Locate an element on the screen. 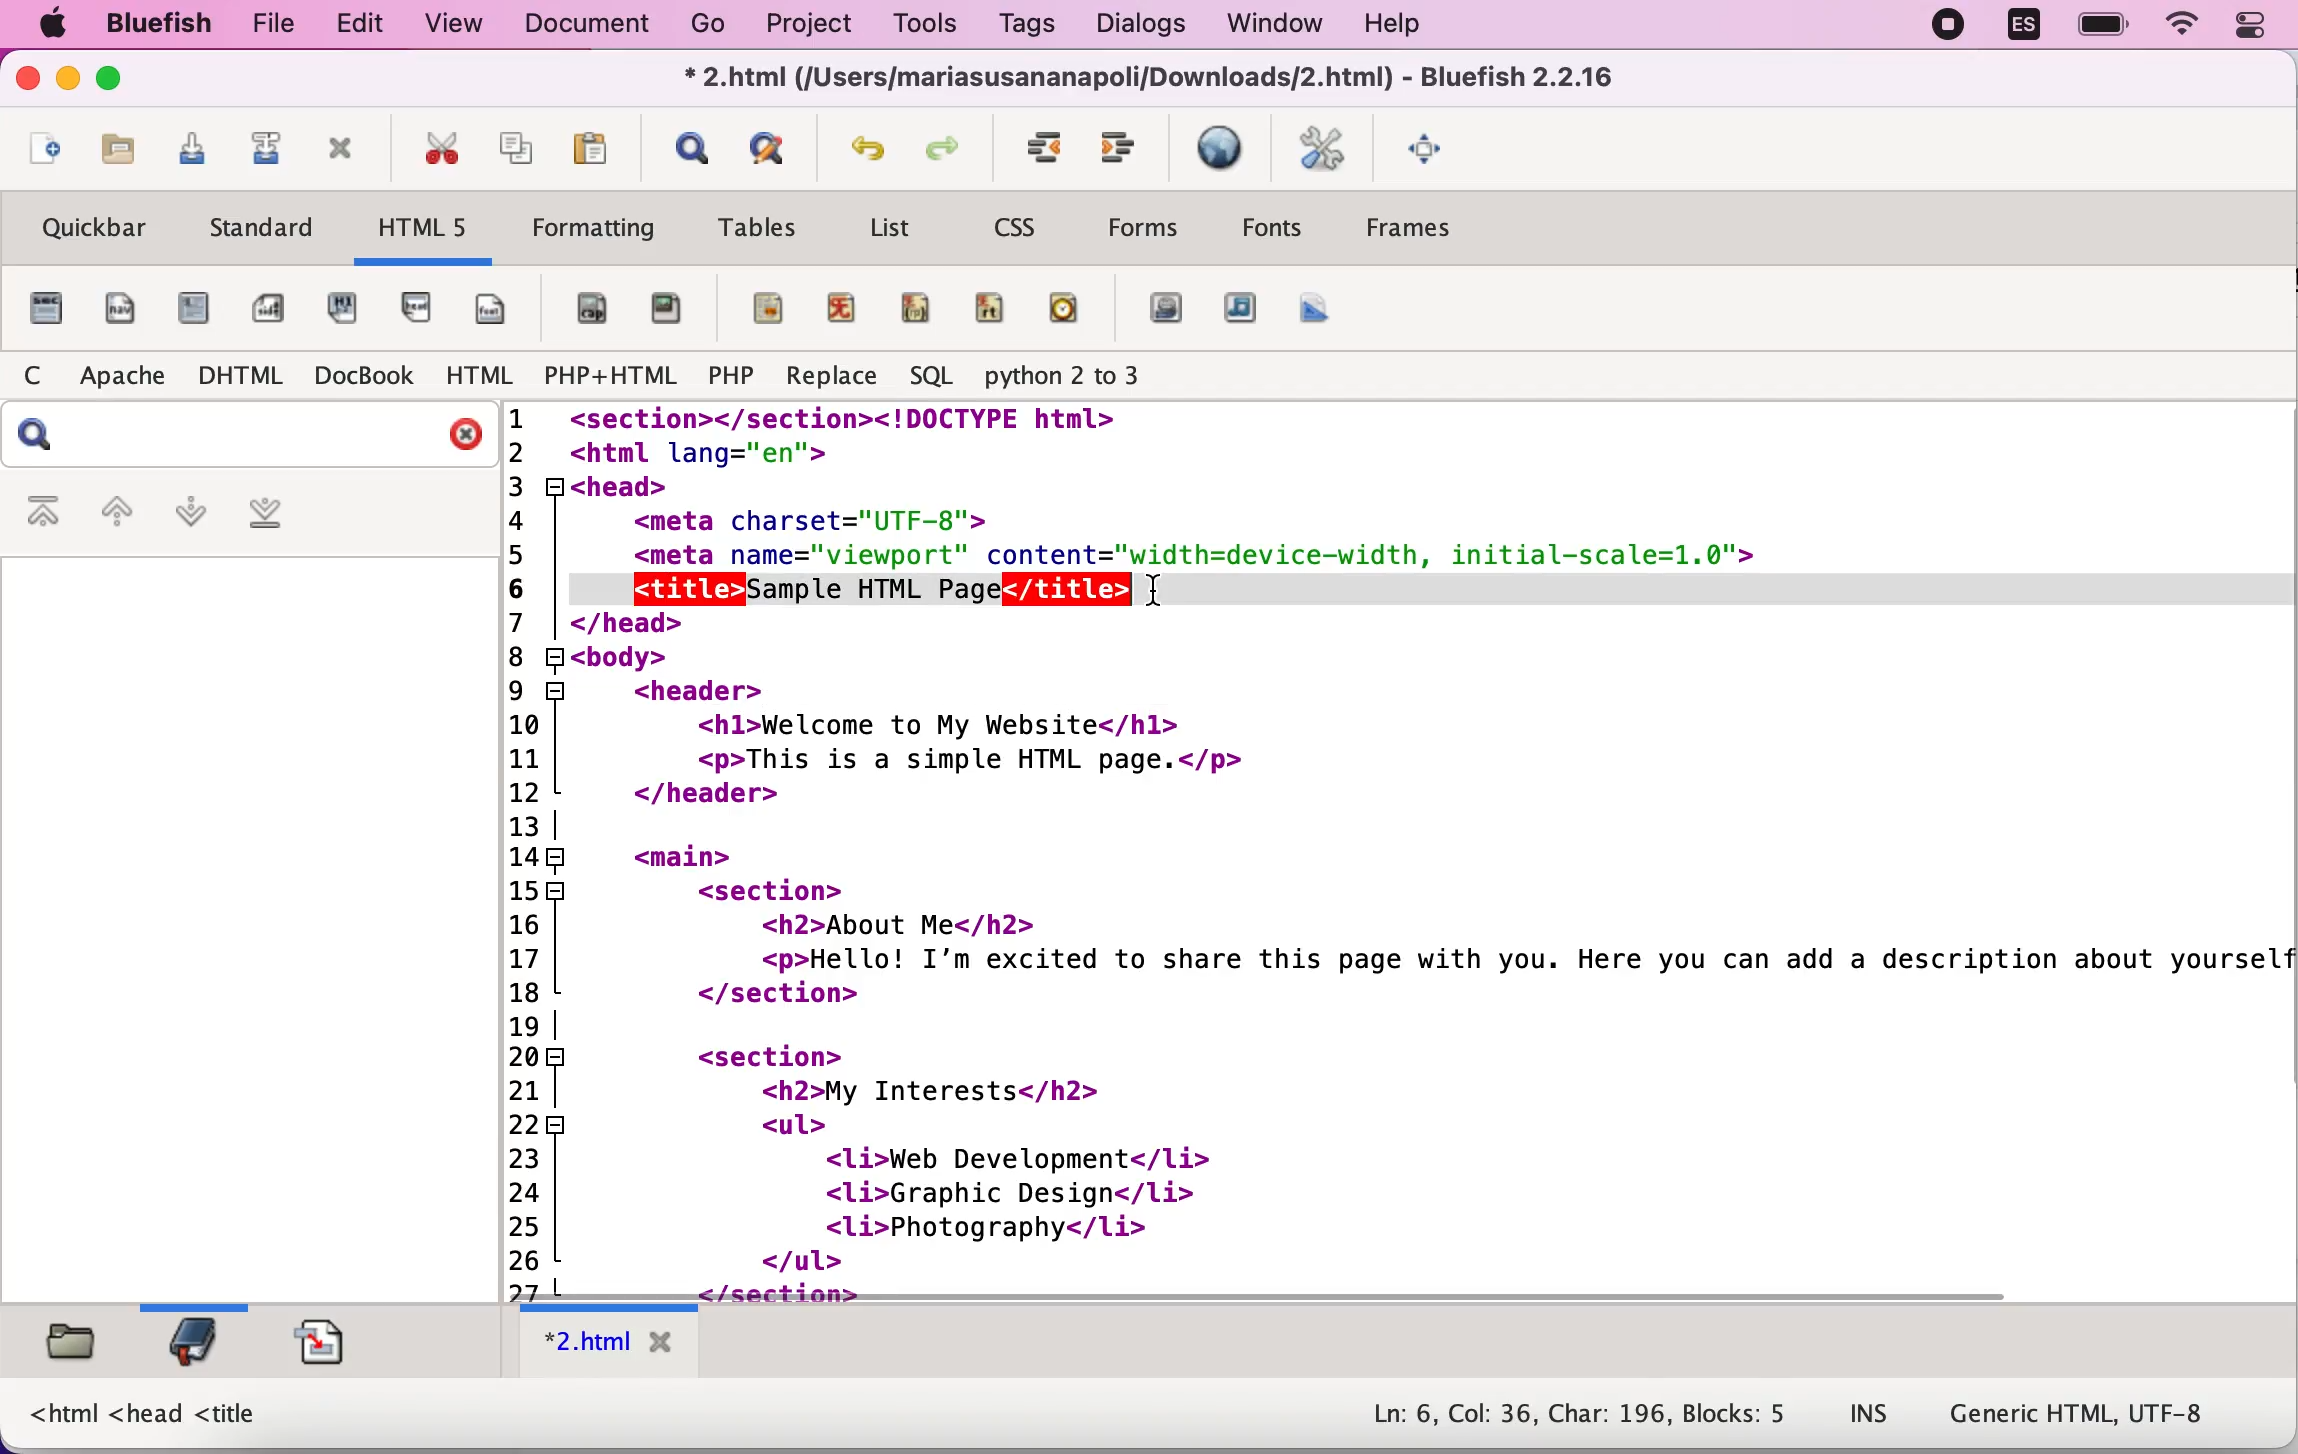 Image resolution: width=2298 pixels, height=1454 pixels. filebrowser is located at coordinates (69, 1349).